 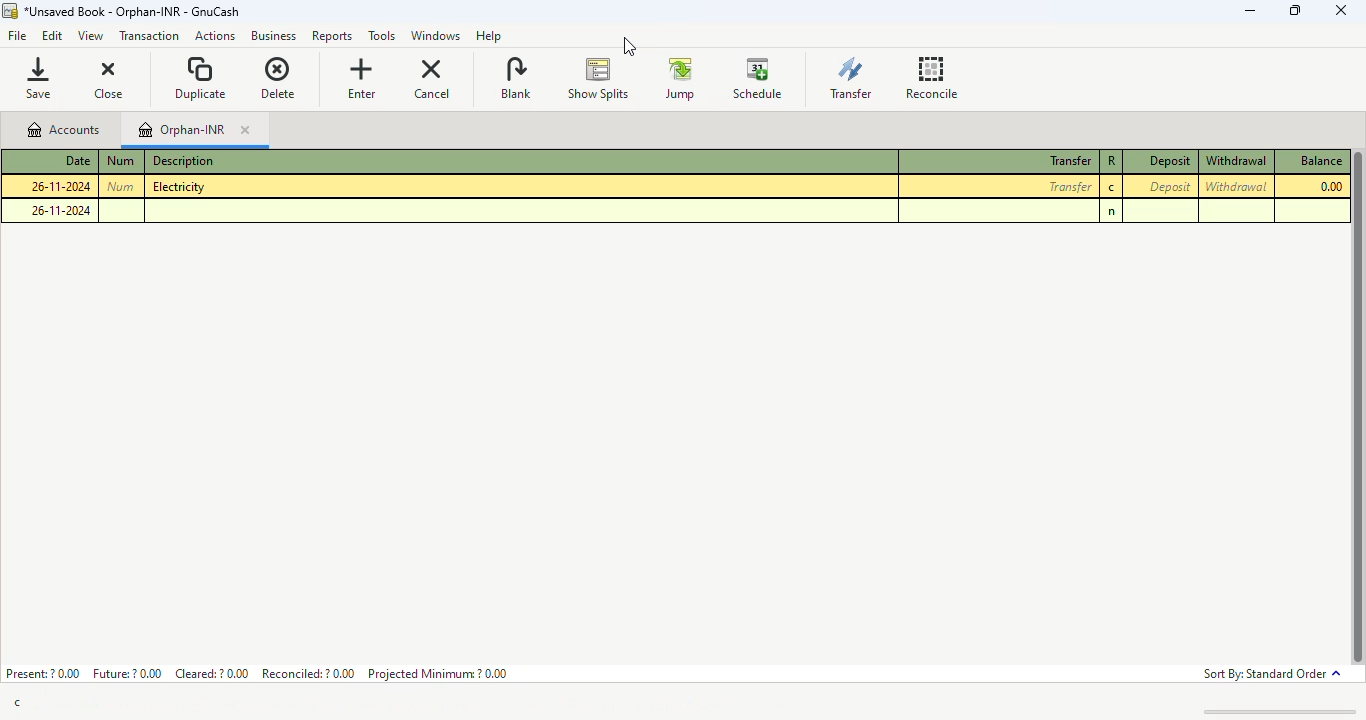 What do you see at coordinates (515, 77) in the screenshot?
I see `blank` at bounding box center [515, 77].